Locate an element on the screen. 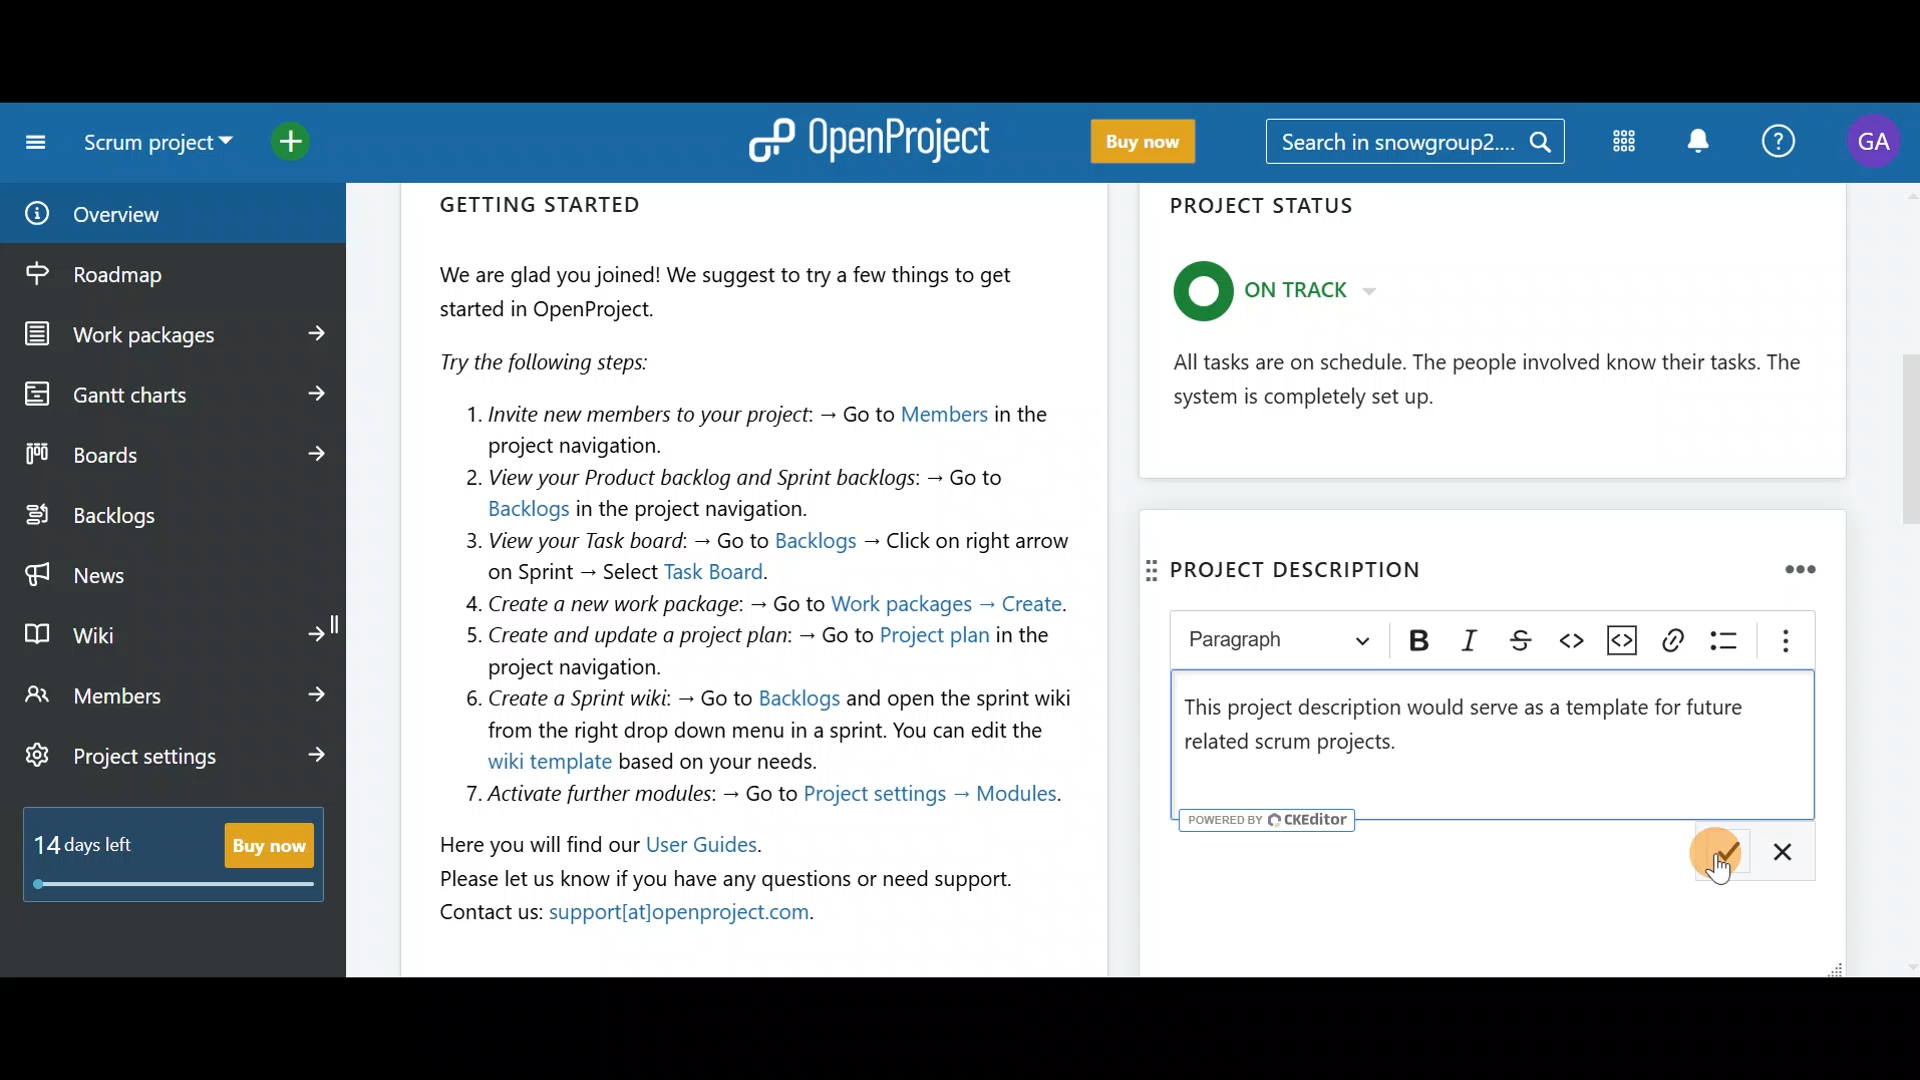  Account name is located at coordinates (1878, 142).